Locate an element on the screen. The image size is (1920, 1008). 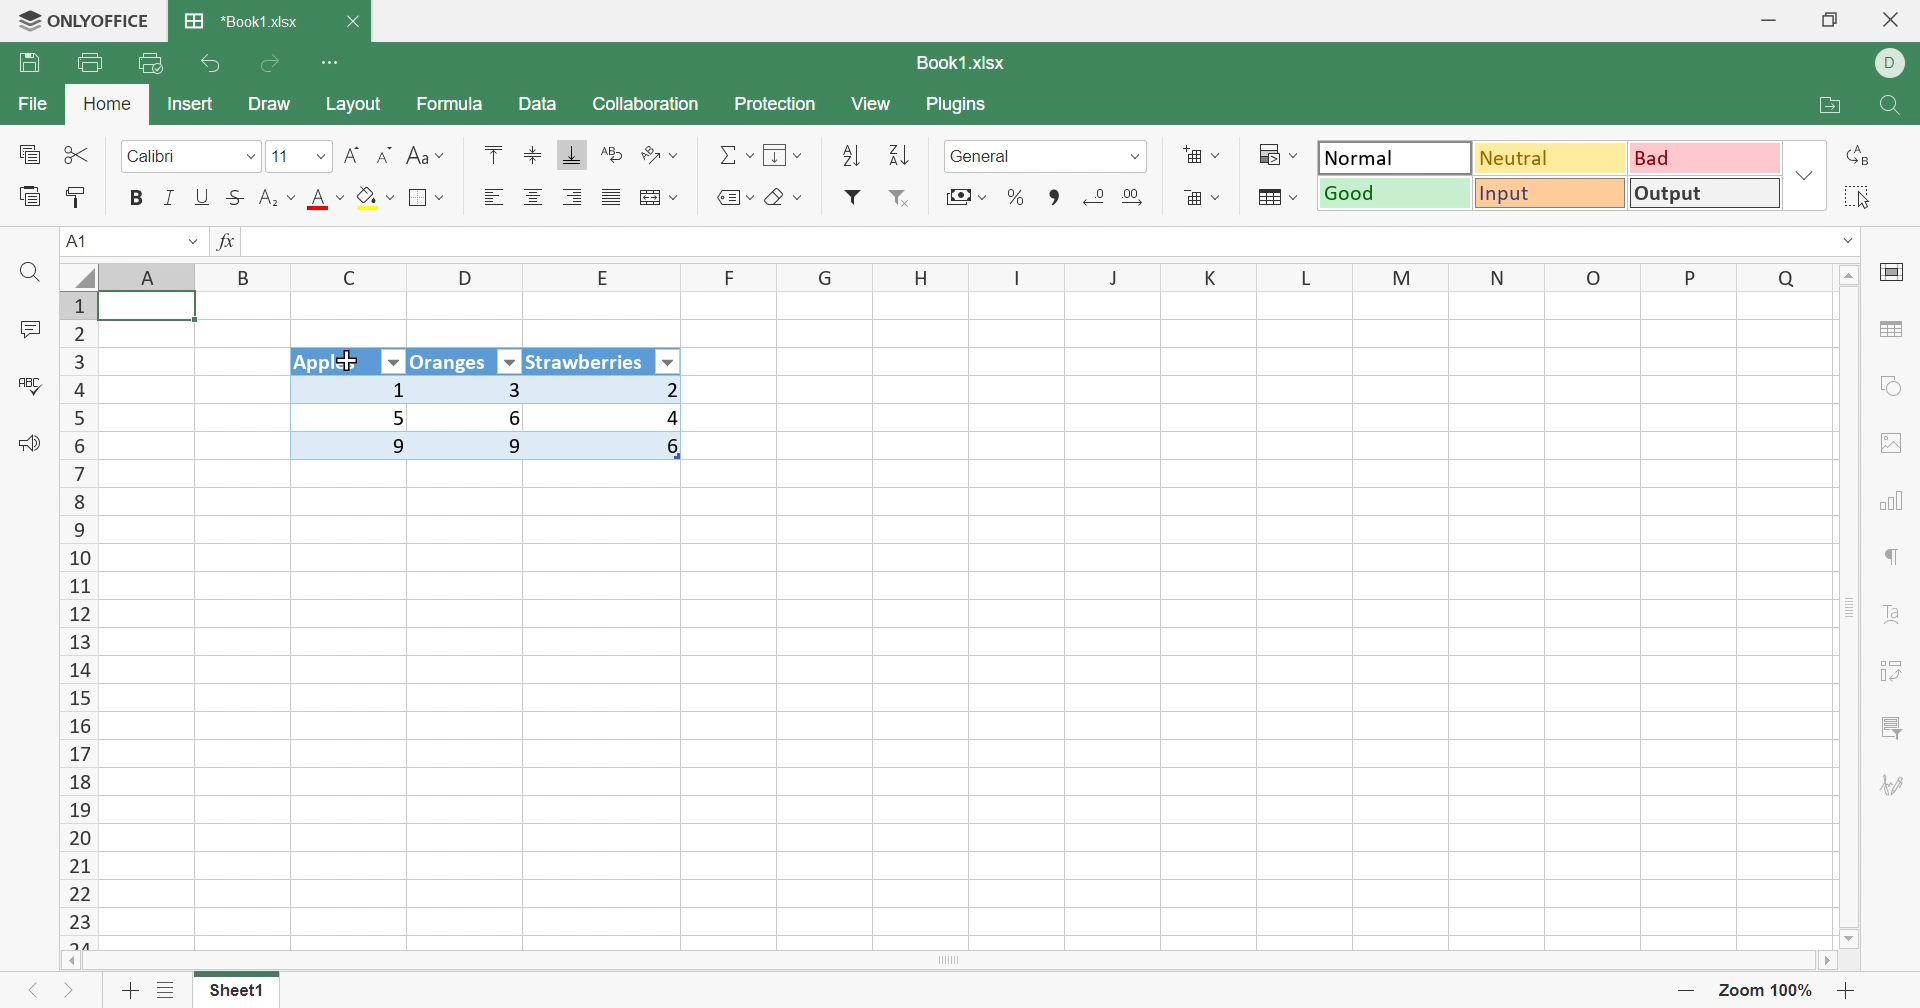
1 is located at coordinates (347, 390).